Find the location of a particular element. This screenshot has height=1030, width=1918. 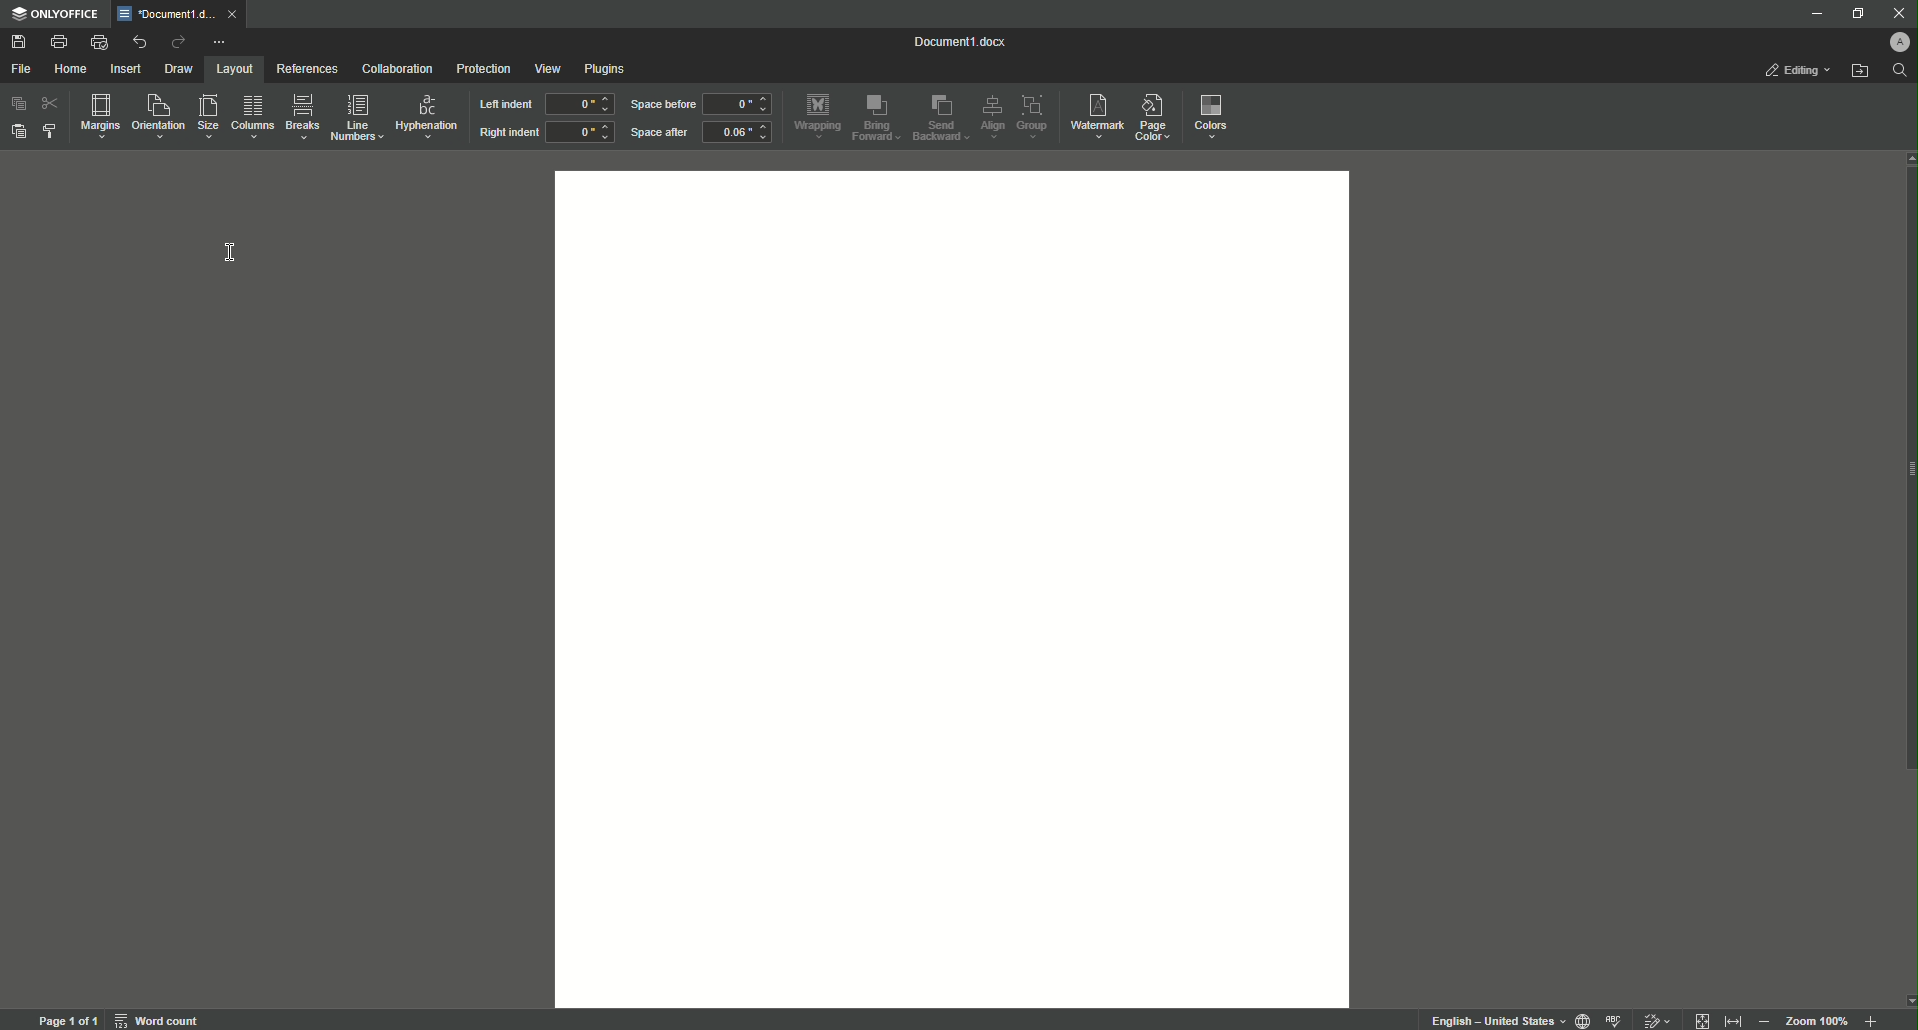

View is located at coordinates (545, 68).